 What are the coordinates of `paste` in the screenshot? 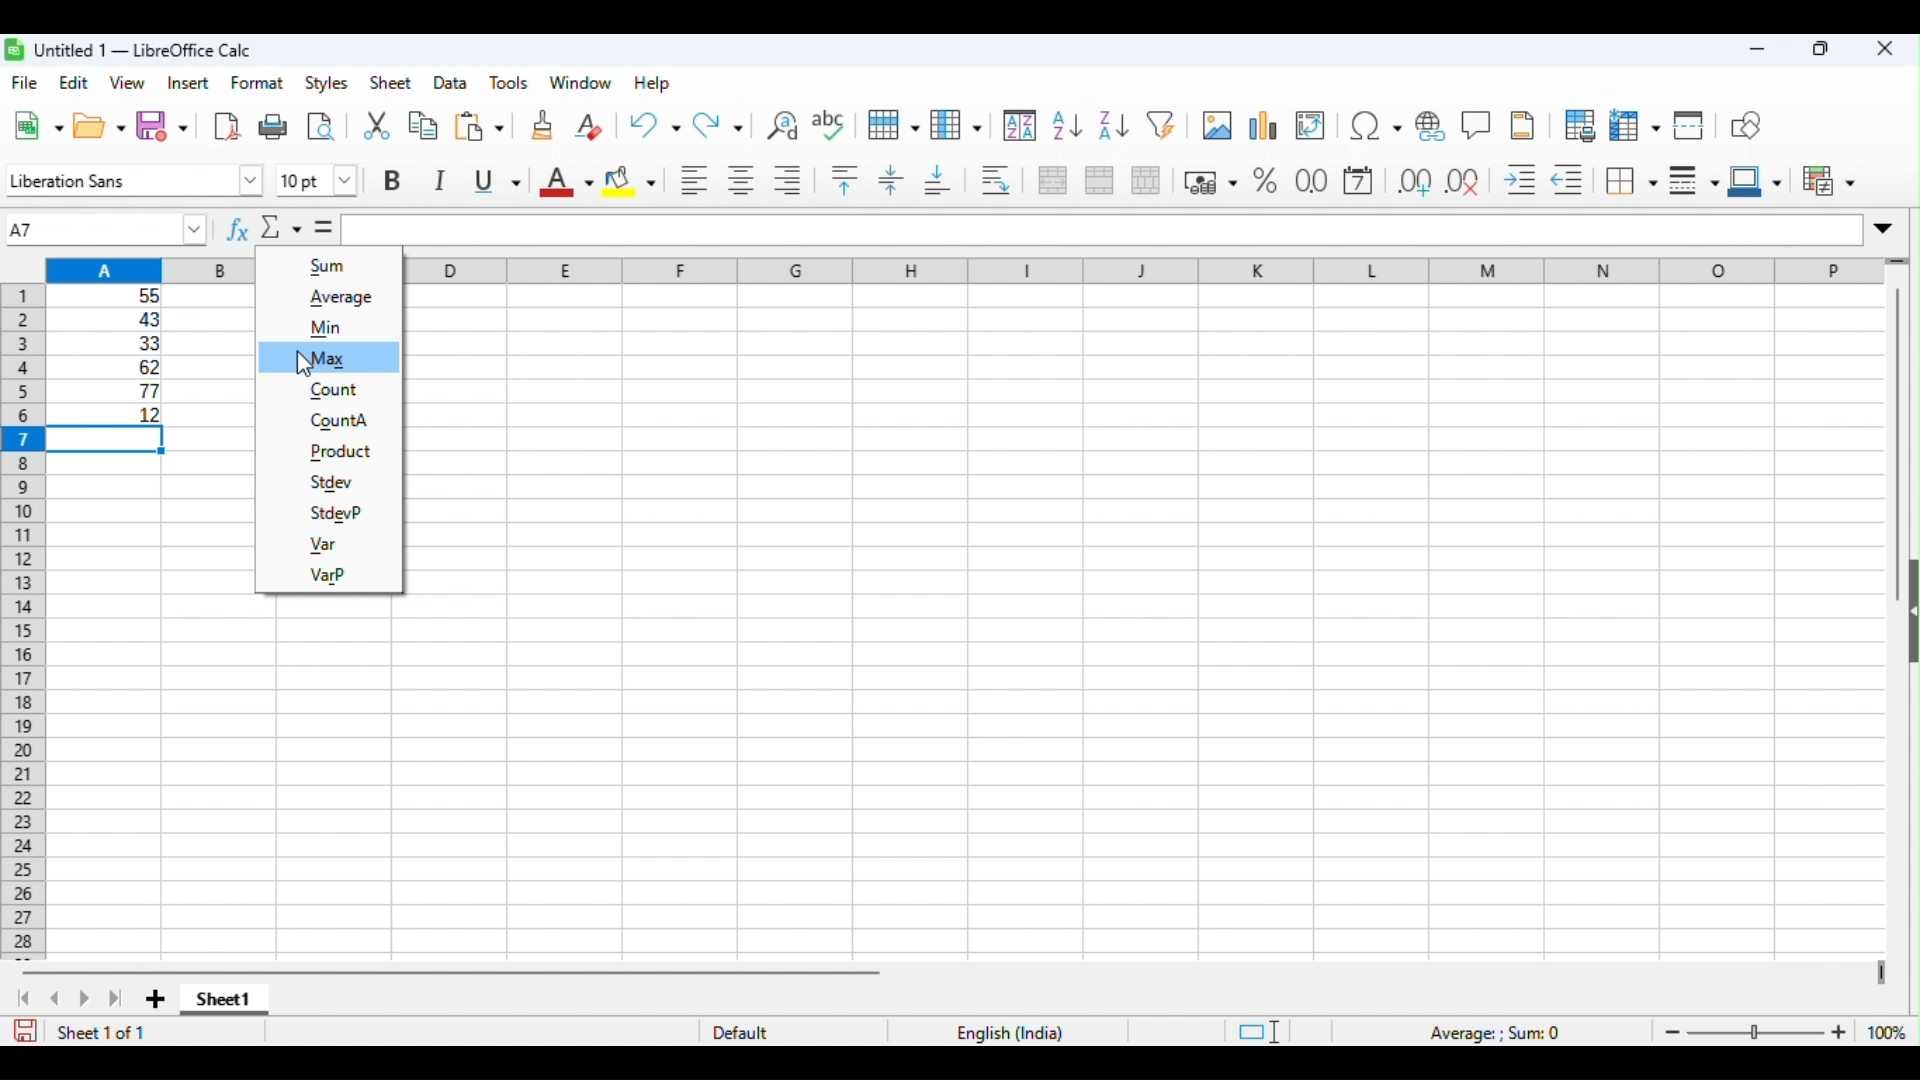 It's located at (478, 127).